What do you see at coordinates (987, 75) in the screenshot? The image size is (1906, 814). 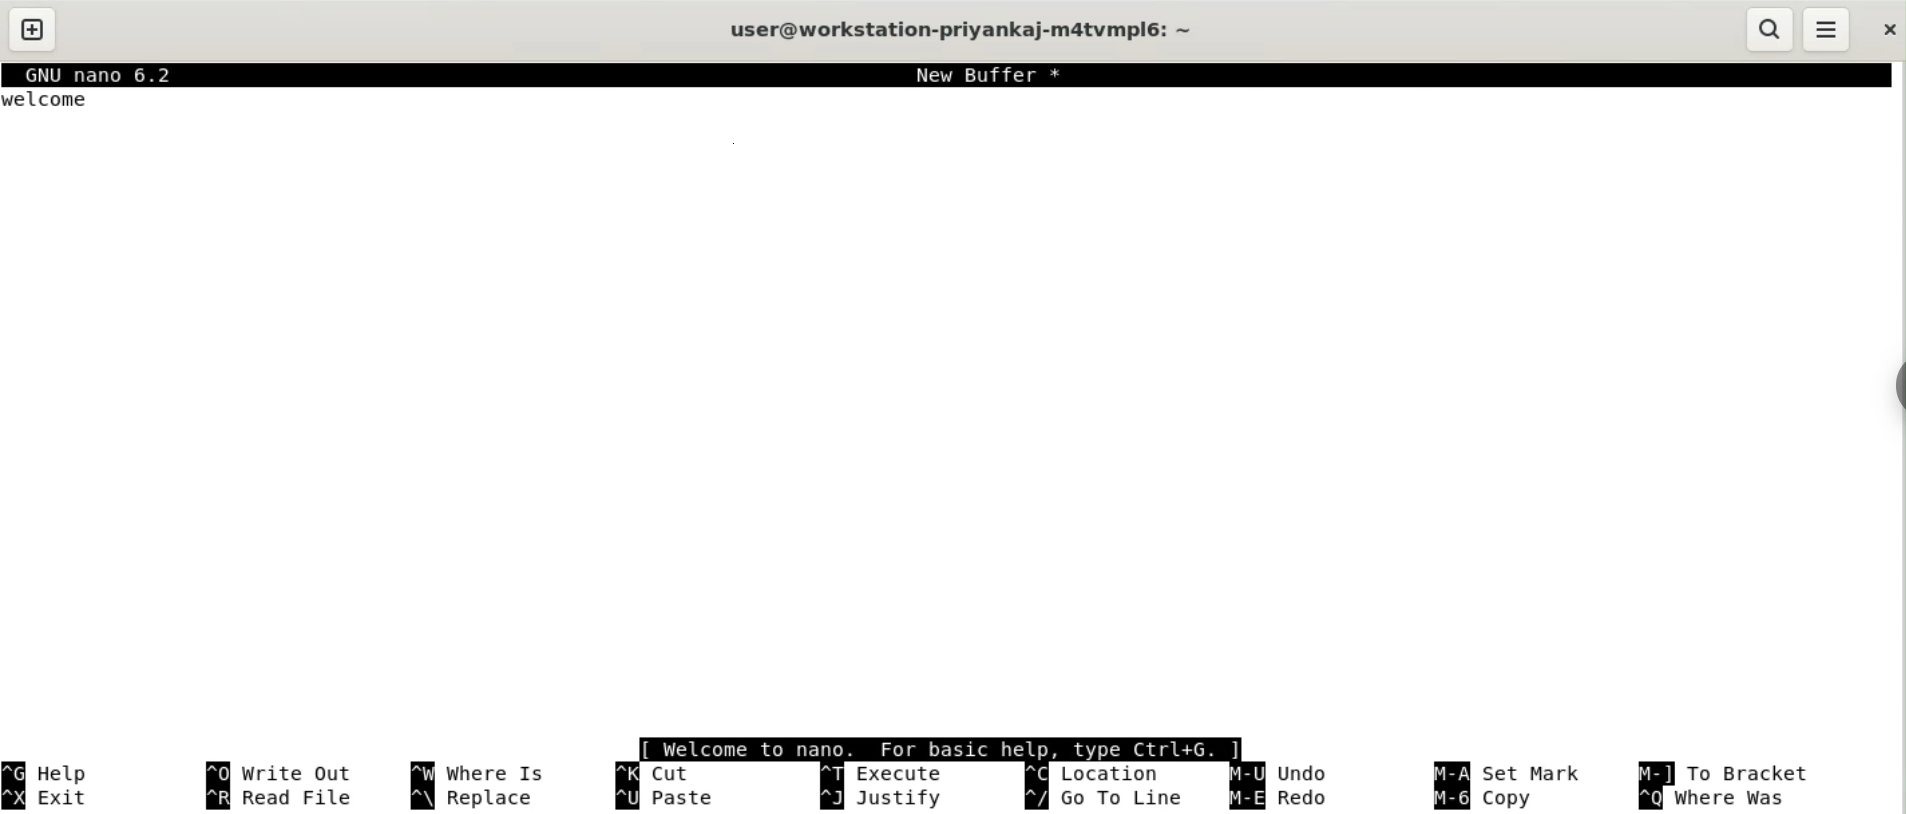 I see `New Buffer *` at bounding box center [987, 75].